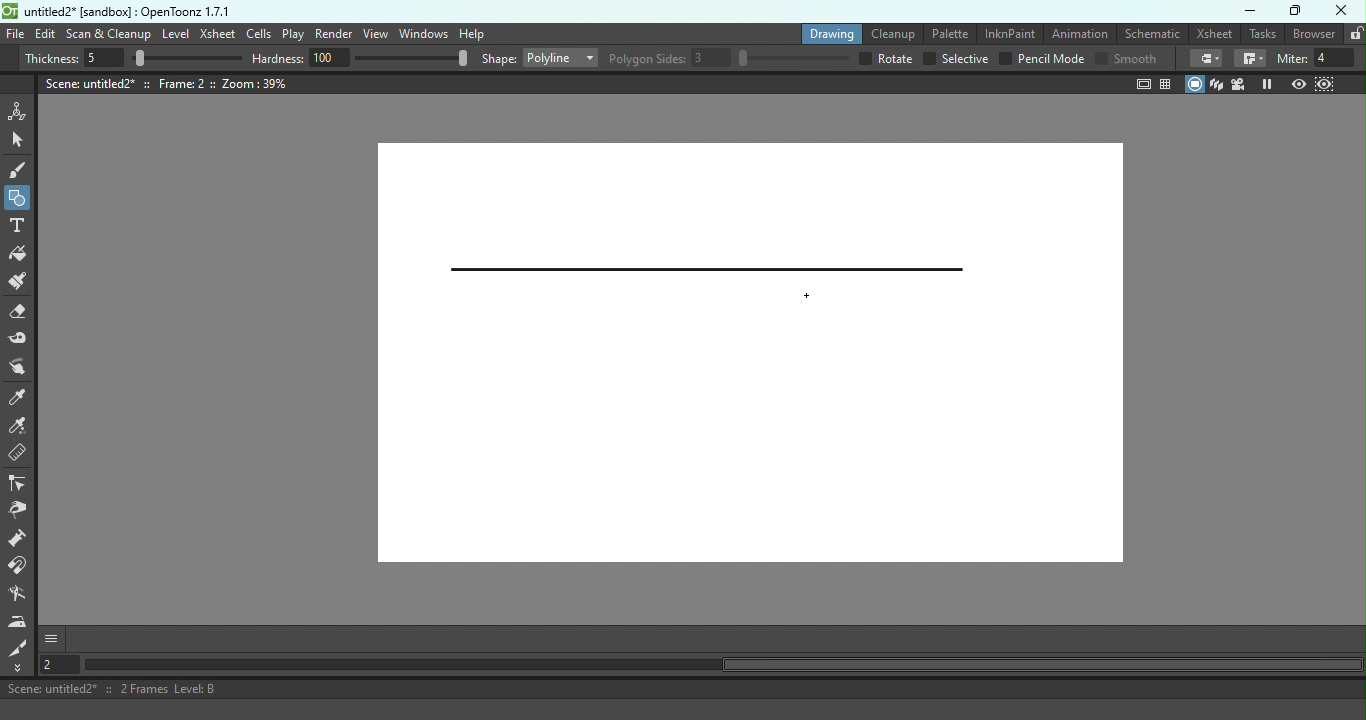 Image resolution: width=1366 pixels, height=720 pixels. Describe the element at coordinates (21, 568) in the screenshot. I see `Magnet tool` at that location.